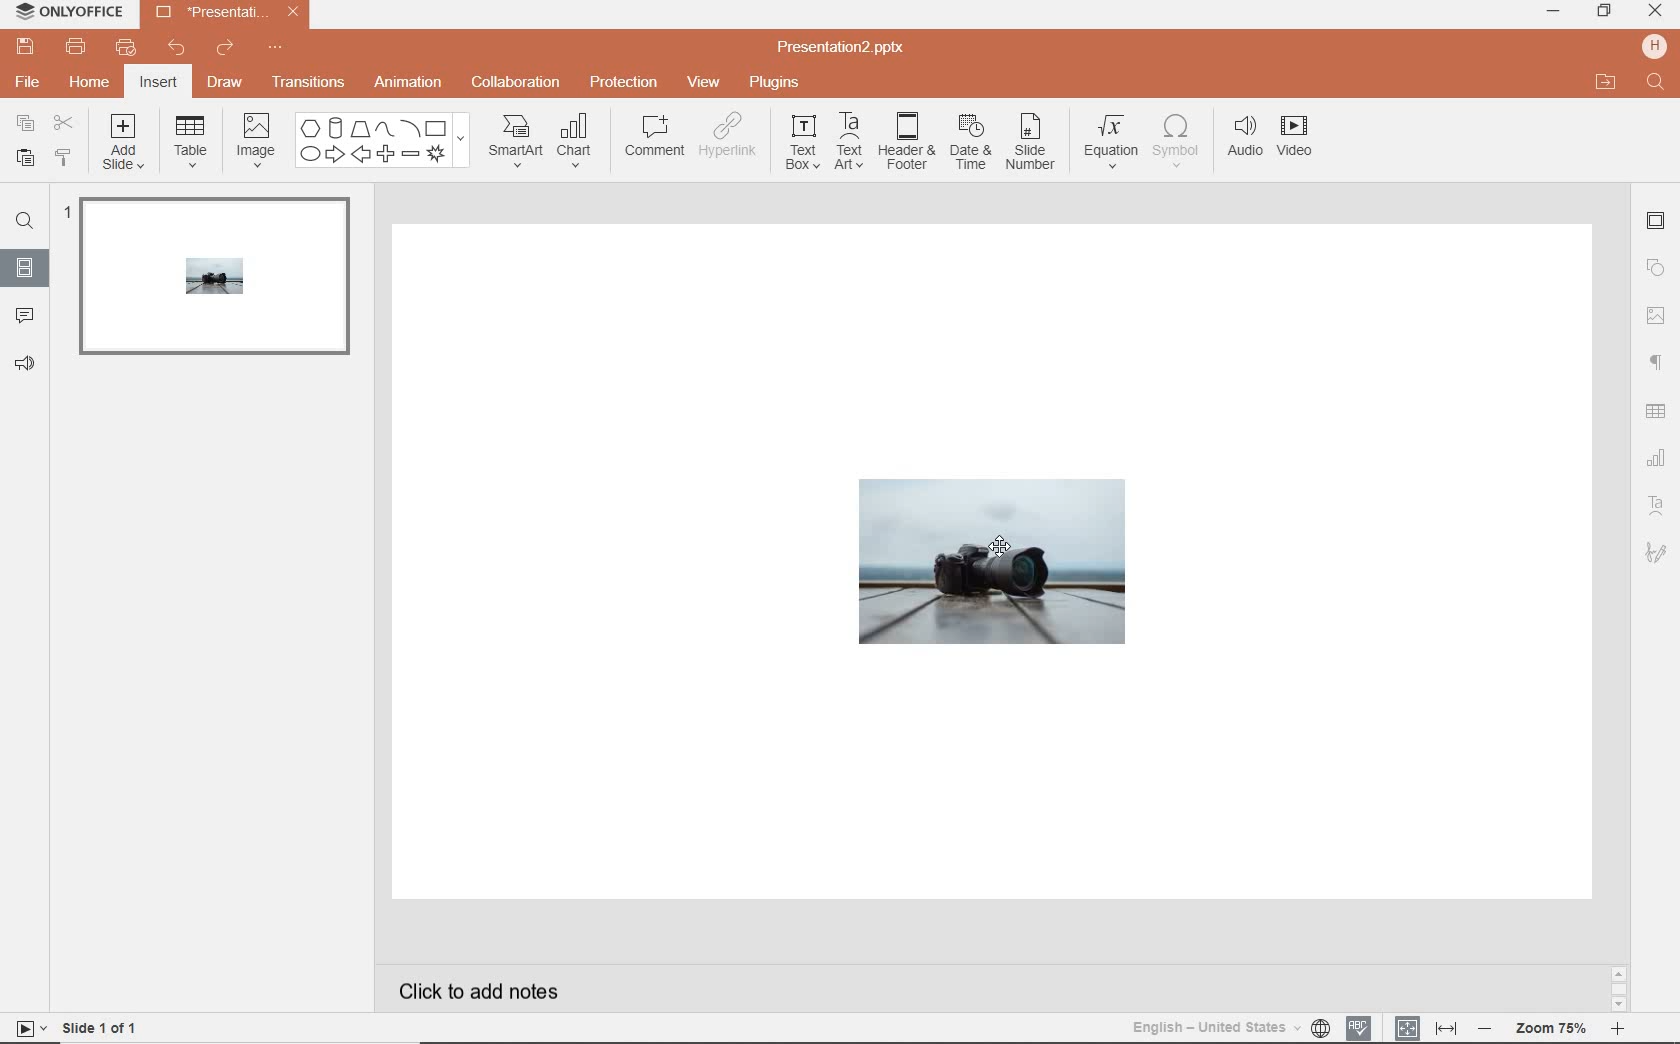 This screenshot has height=1044, width=1680. What do you see at coordinates (1233, 1028) in the screenshot?
I see `text language` at bounding box center [1233, 1028].